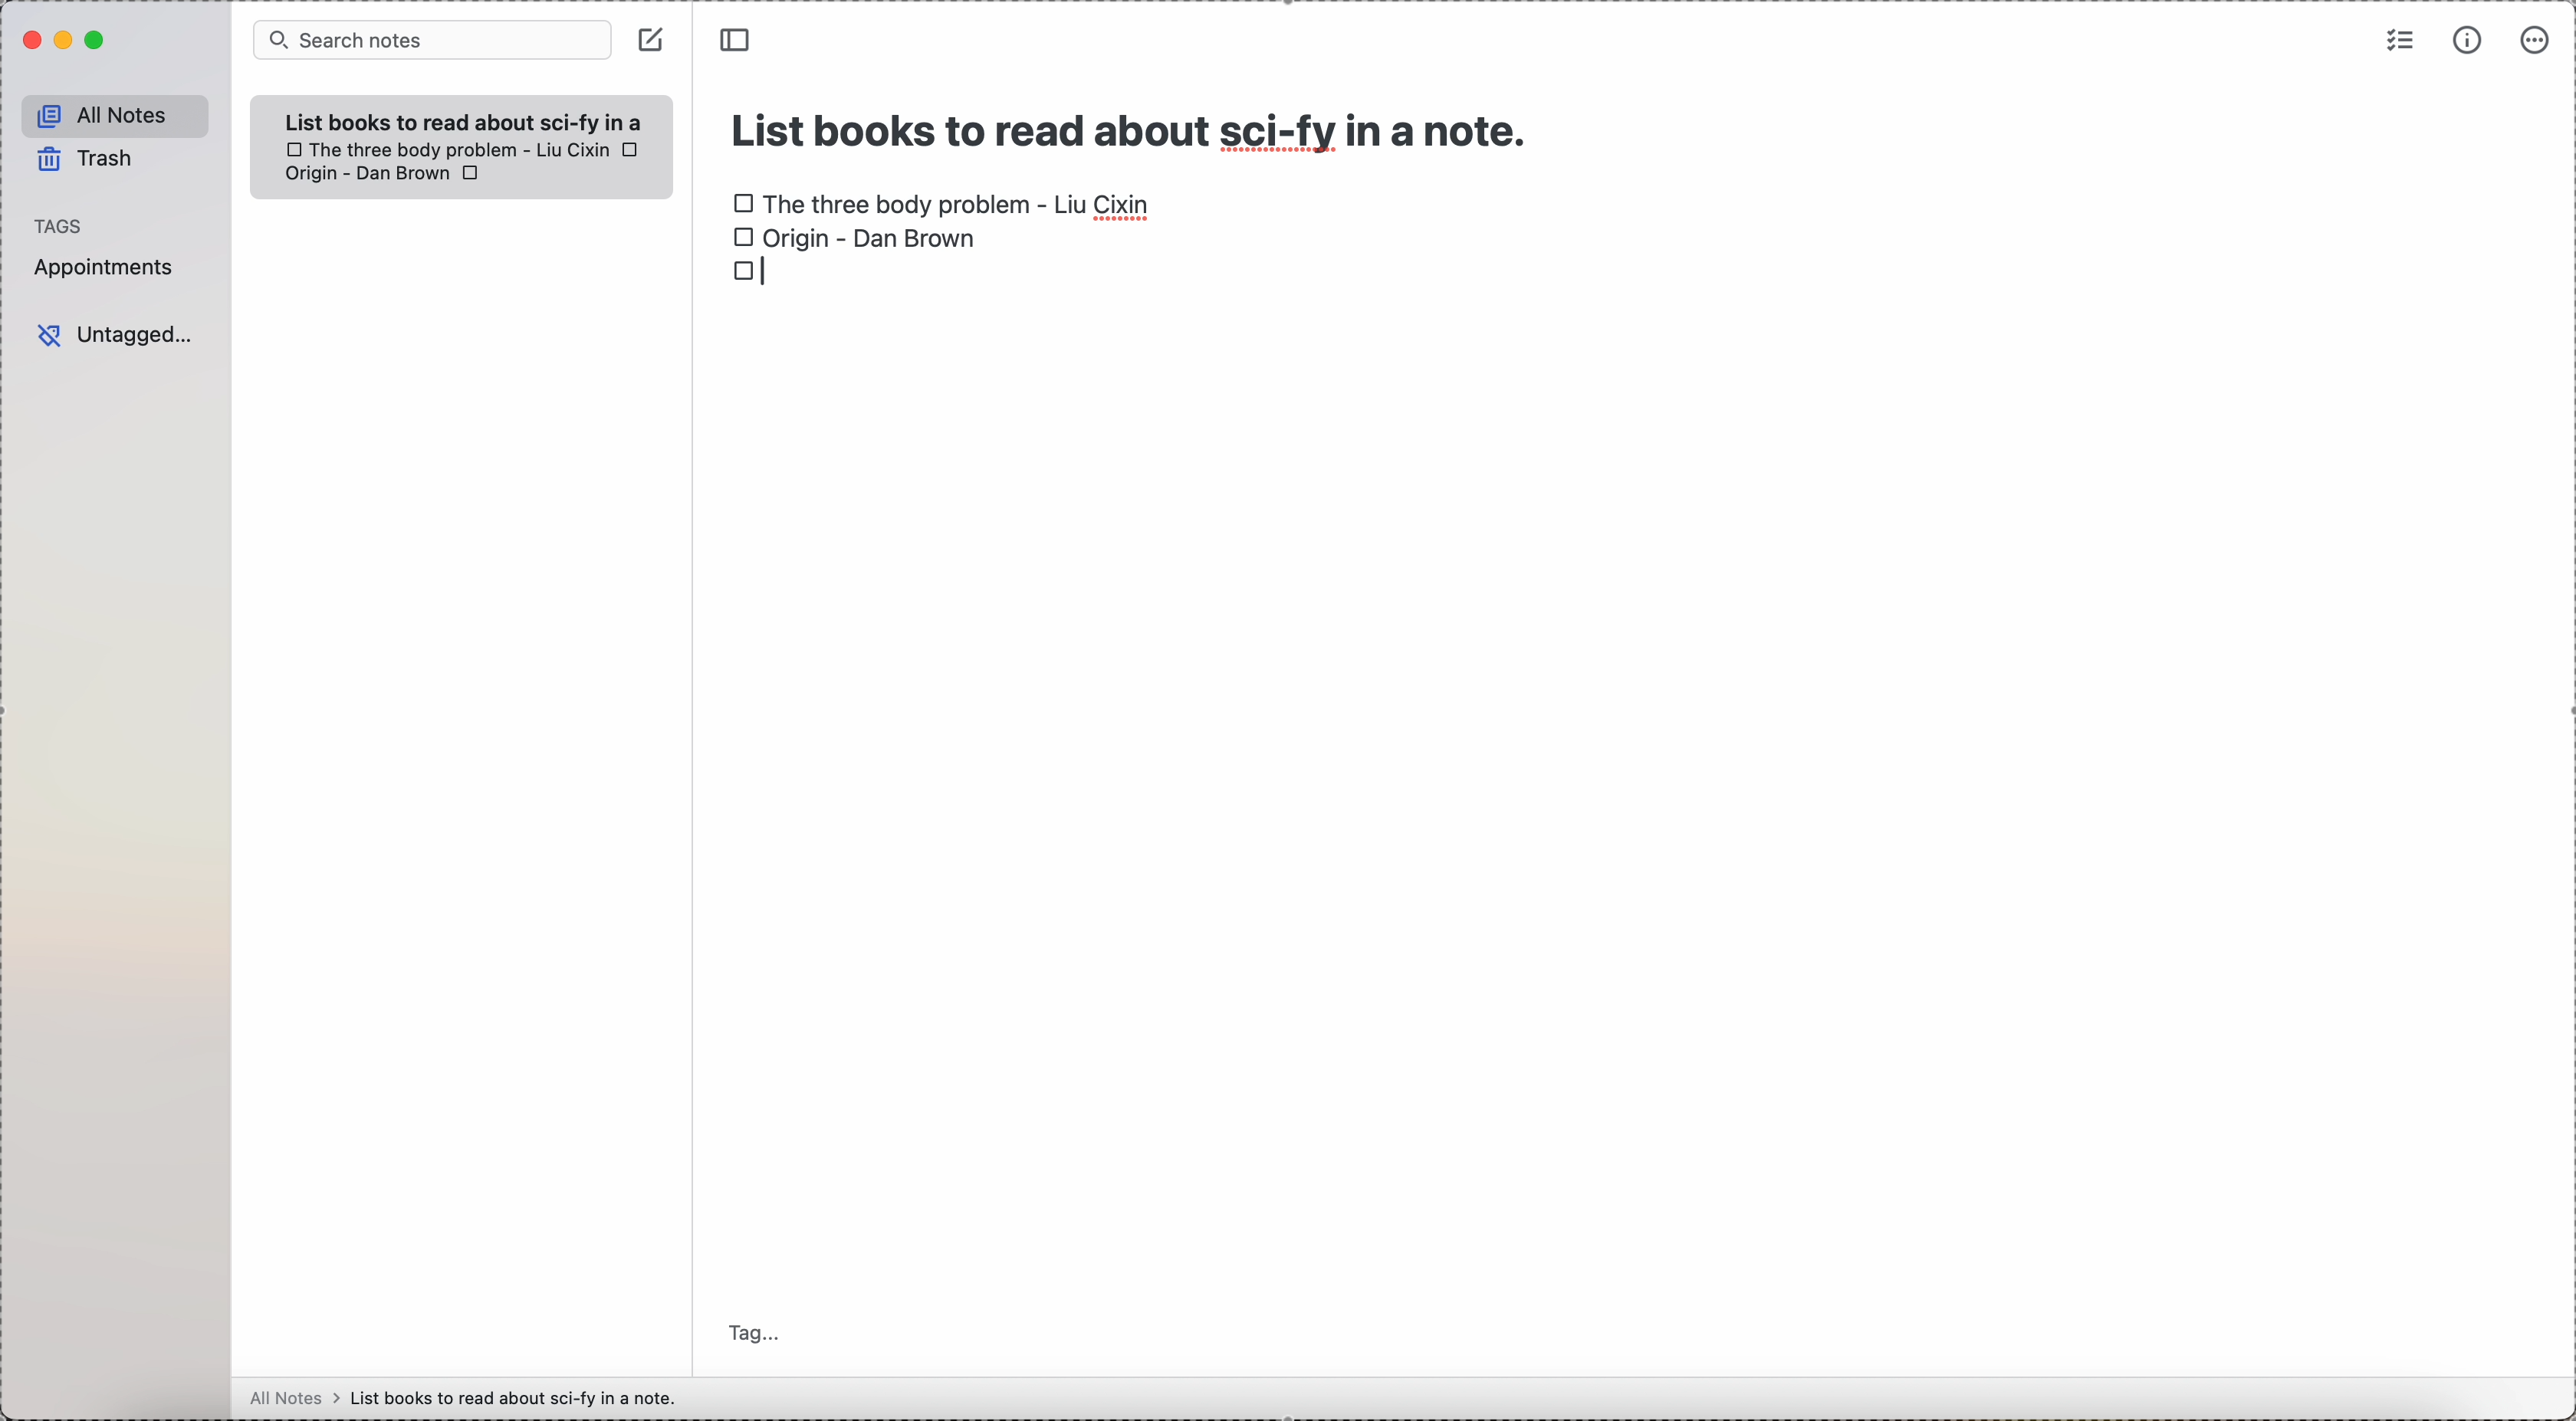 This screenshot has height=1421, width=2576. Describe the element at coordinates (472, 117) in the screenshot. I see `List books to read about sci-fy in a note.` at that location.